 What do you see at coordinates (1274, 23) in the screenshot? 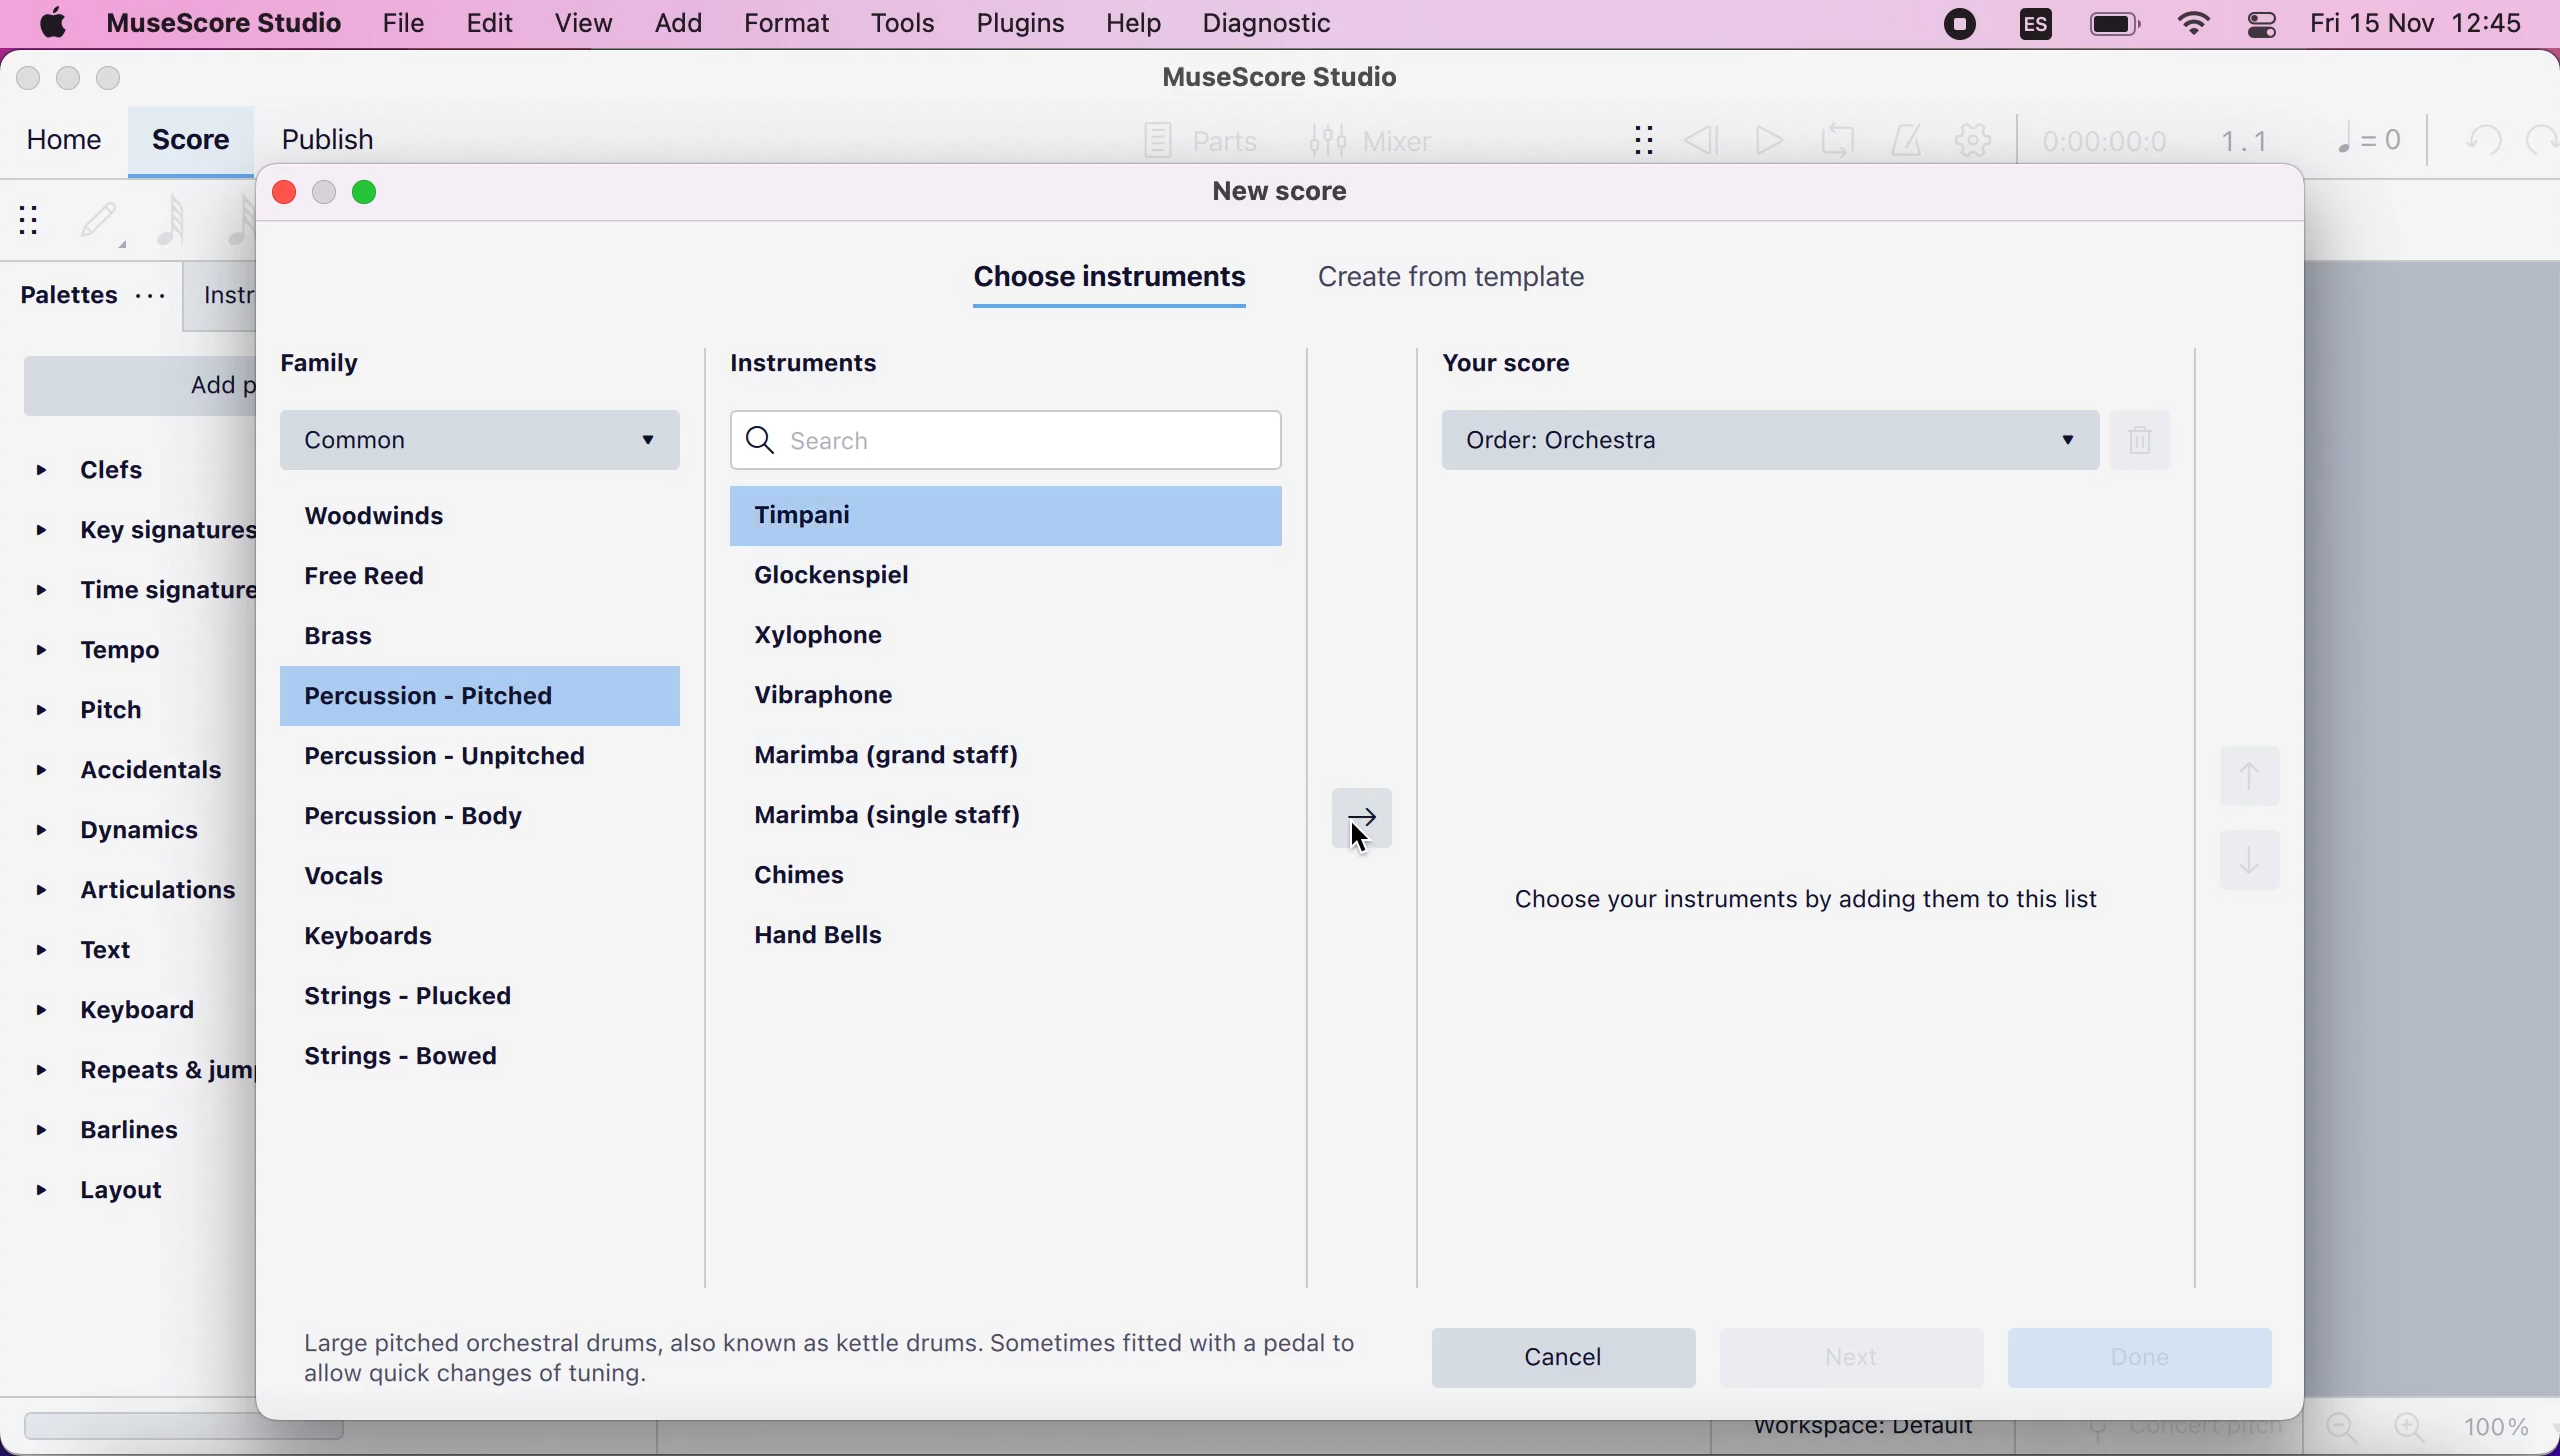
I see `diagnostic` at bounding box center [1274, 23].